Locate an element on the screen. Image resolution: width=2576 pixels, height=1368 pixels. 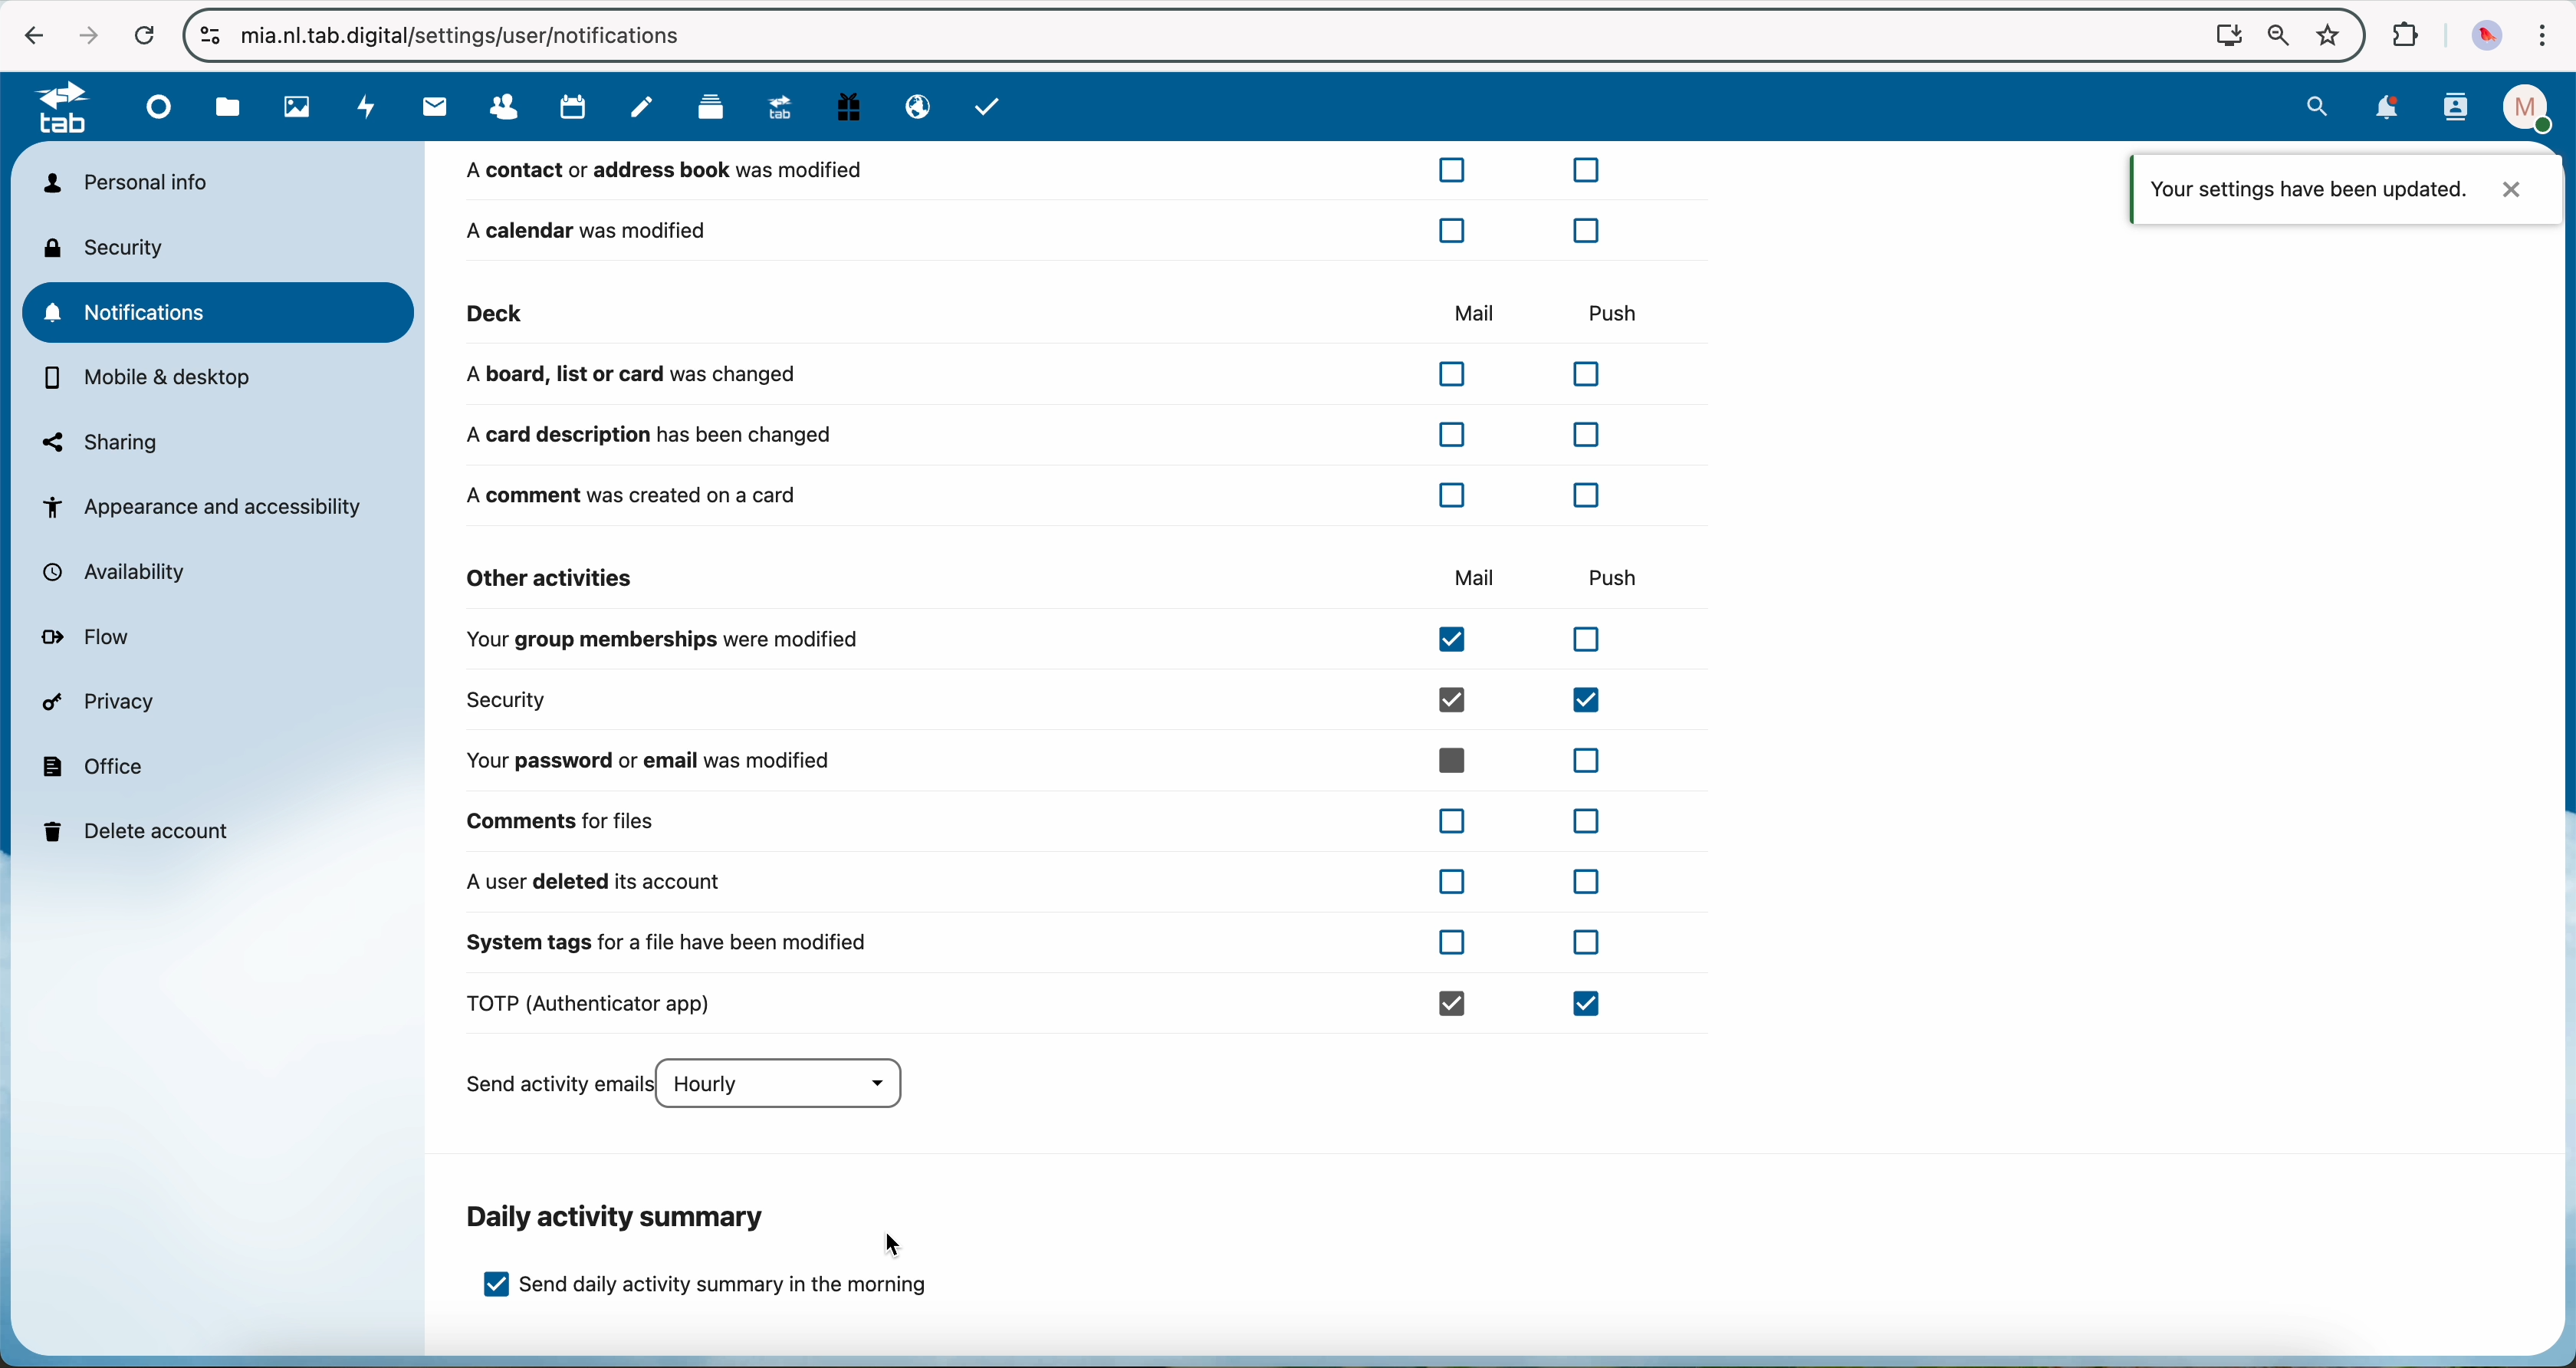
search is located at coordinates (2320, 106).